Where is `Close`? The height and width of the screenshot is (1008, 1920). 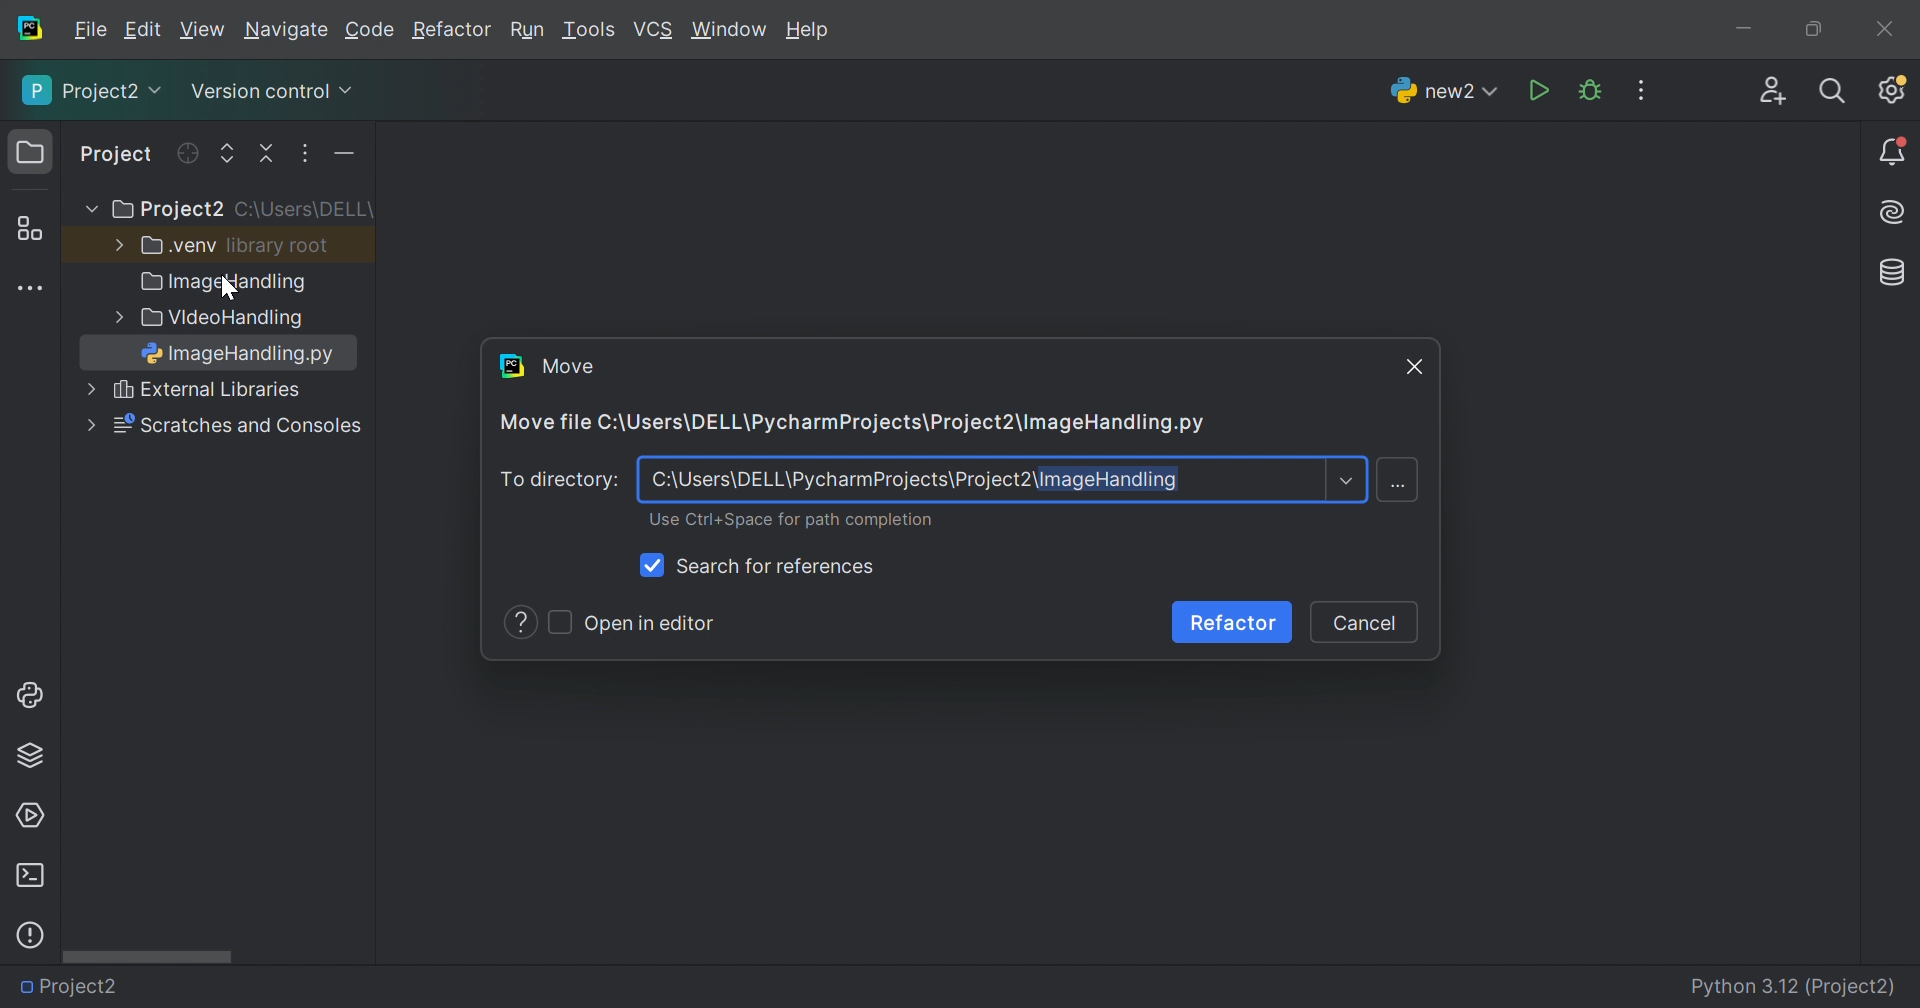
Close is located at coordinates (1417, 368).